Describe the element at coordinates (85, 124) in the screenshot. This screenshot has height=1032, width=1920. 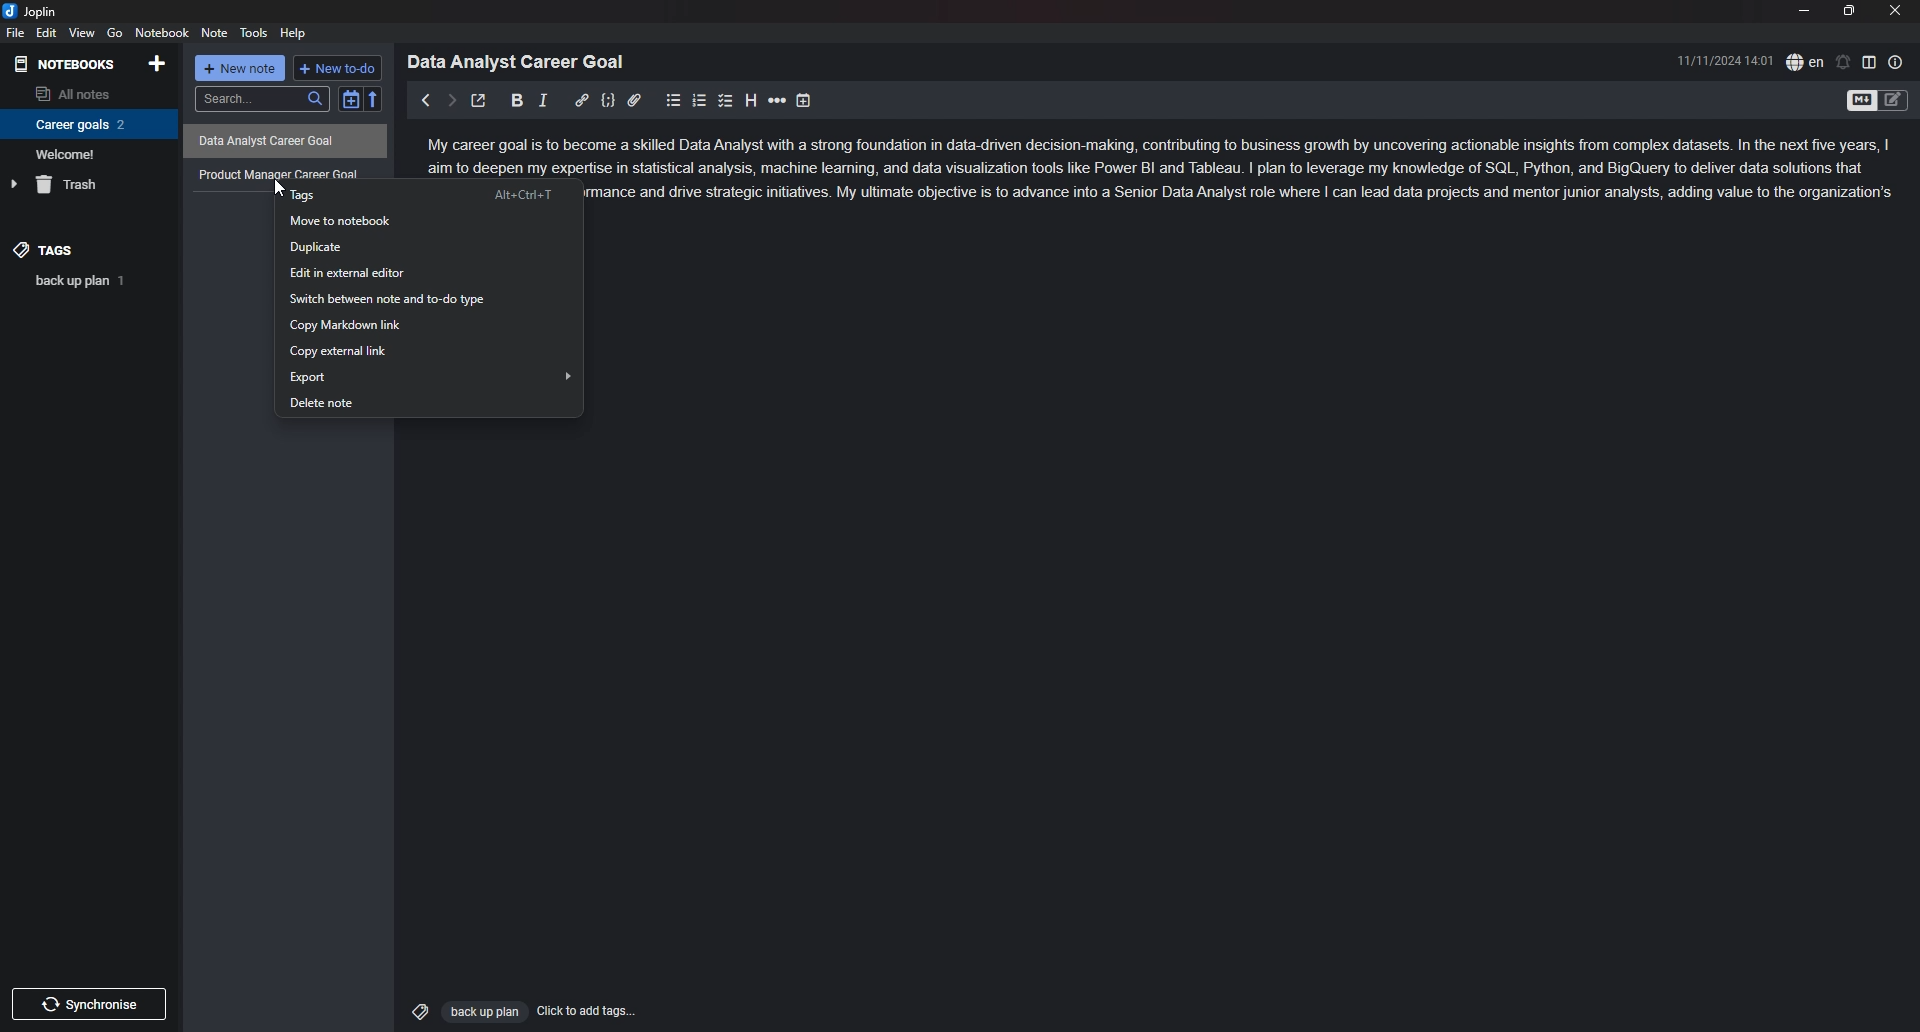
I see `Career goals 2` at that location.